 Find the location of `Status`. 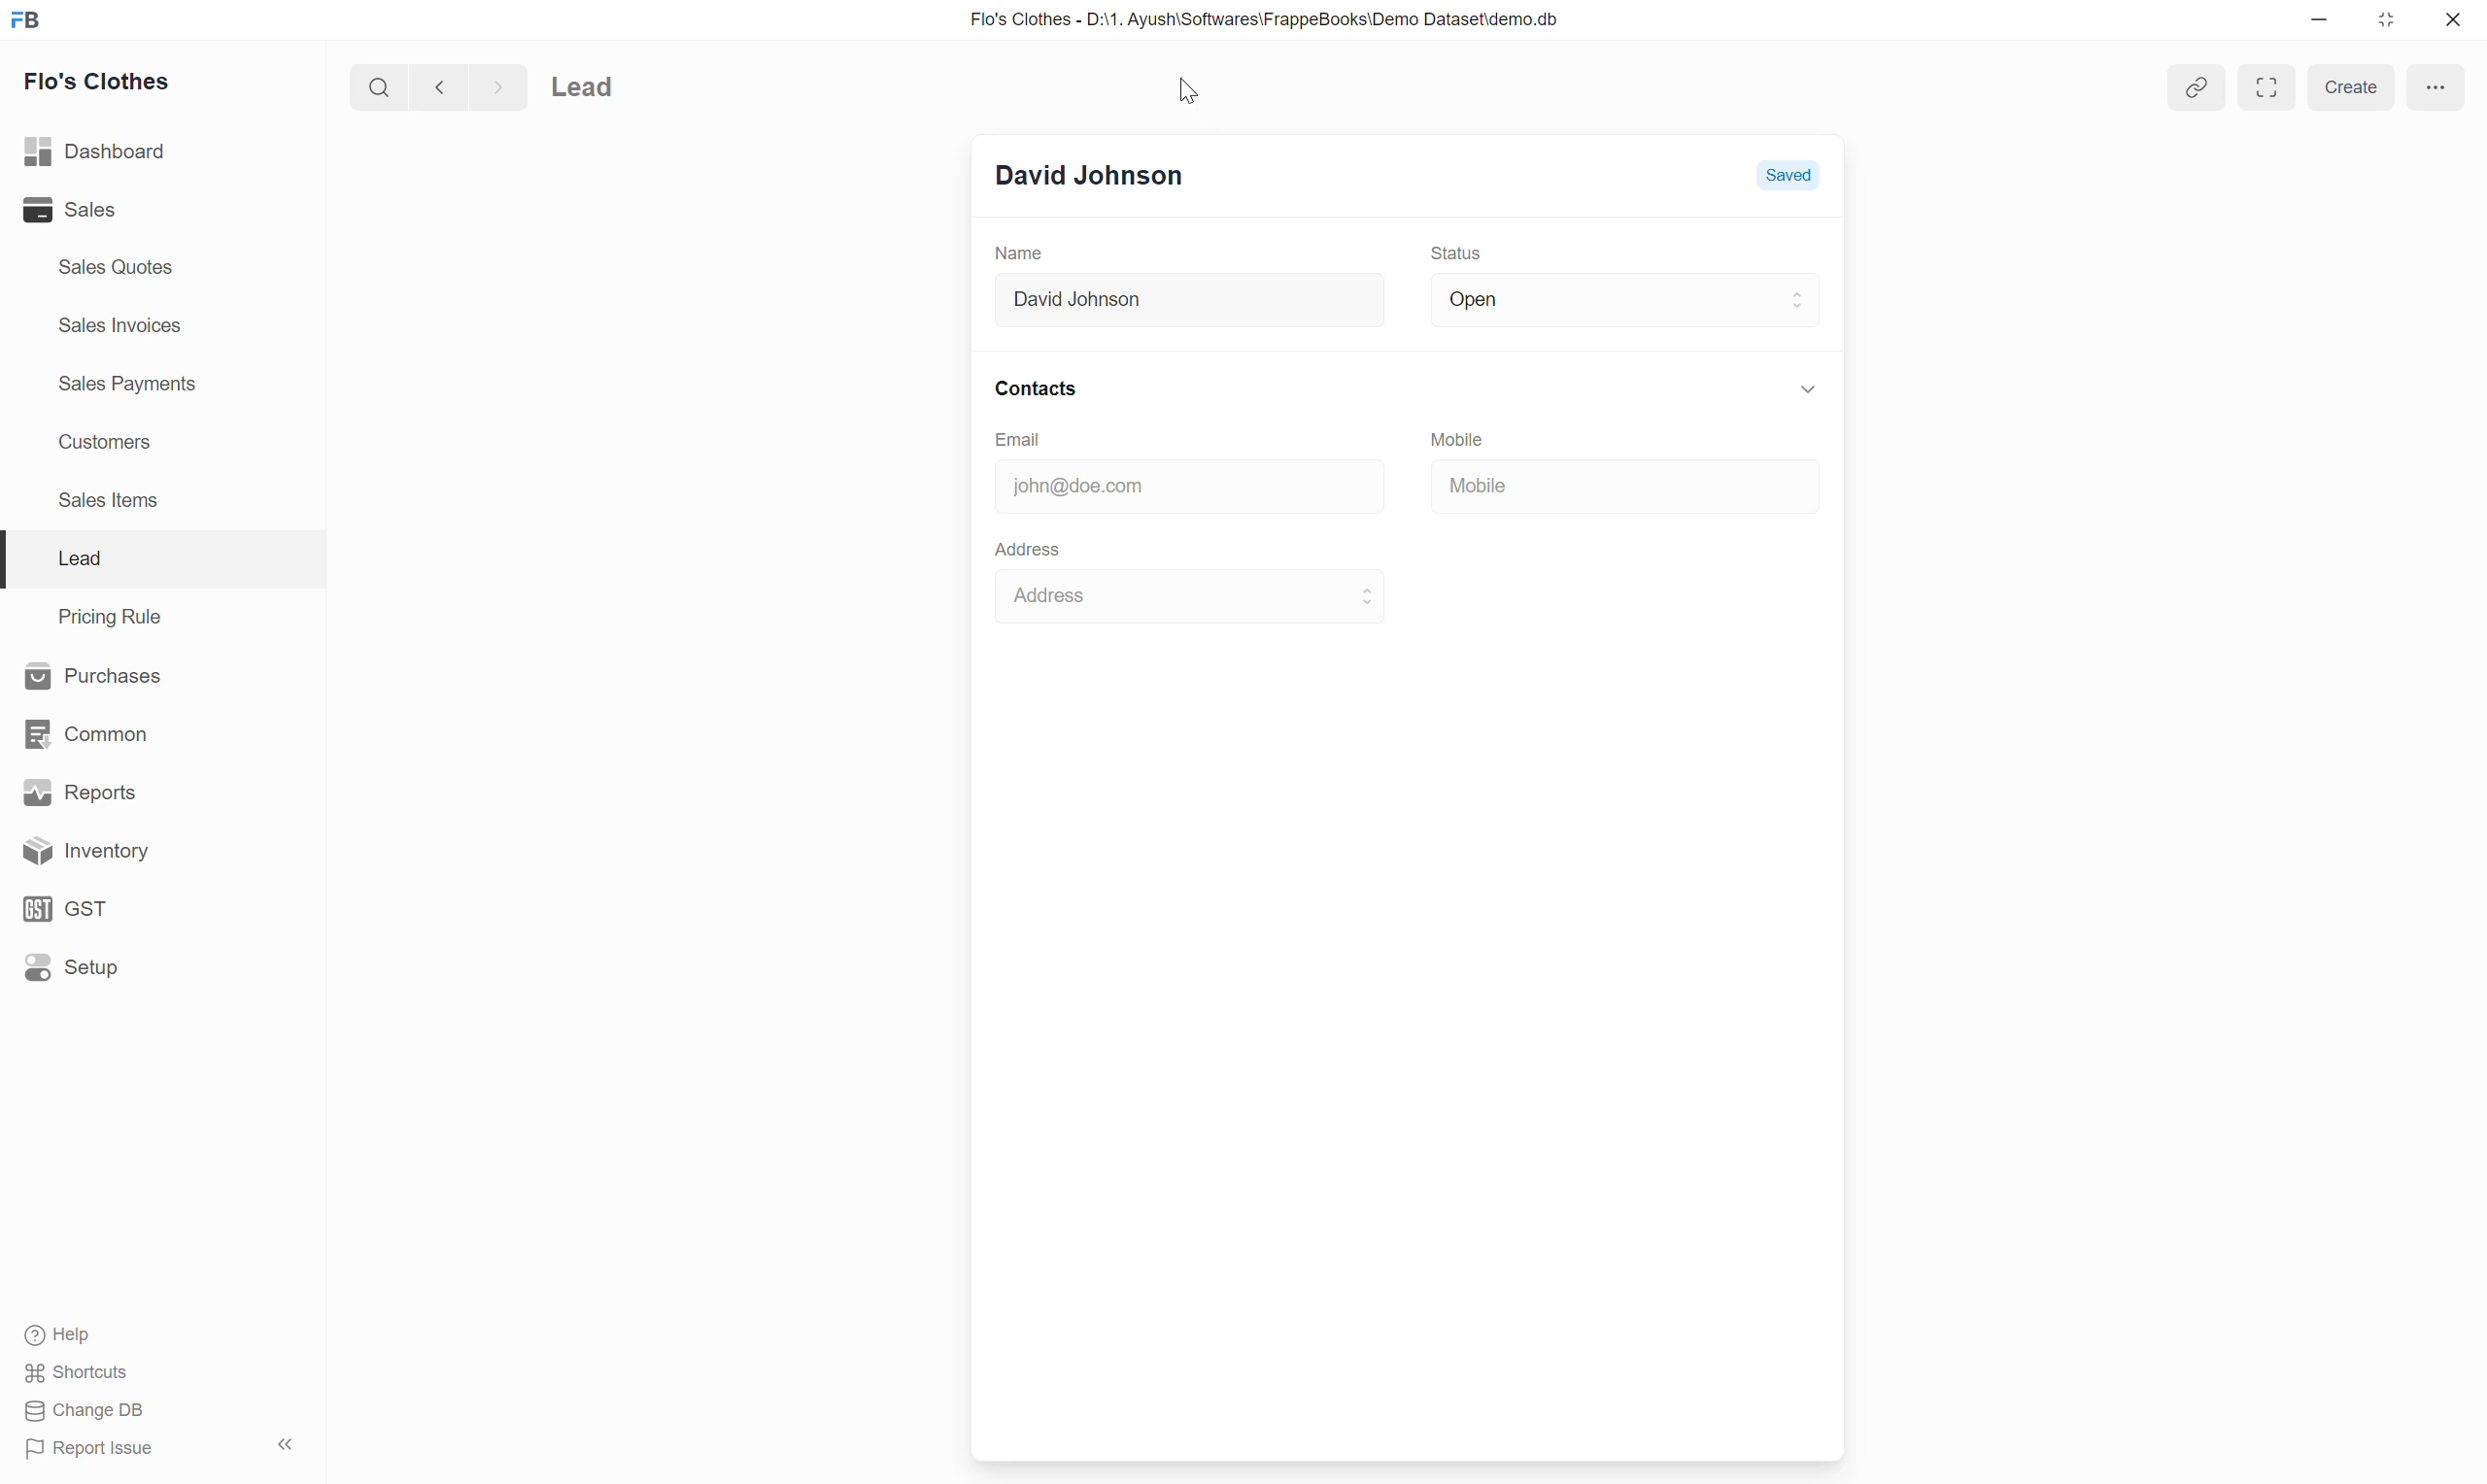

Status is located at coordinates (1459, 253).